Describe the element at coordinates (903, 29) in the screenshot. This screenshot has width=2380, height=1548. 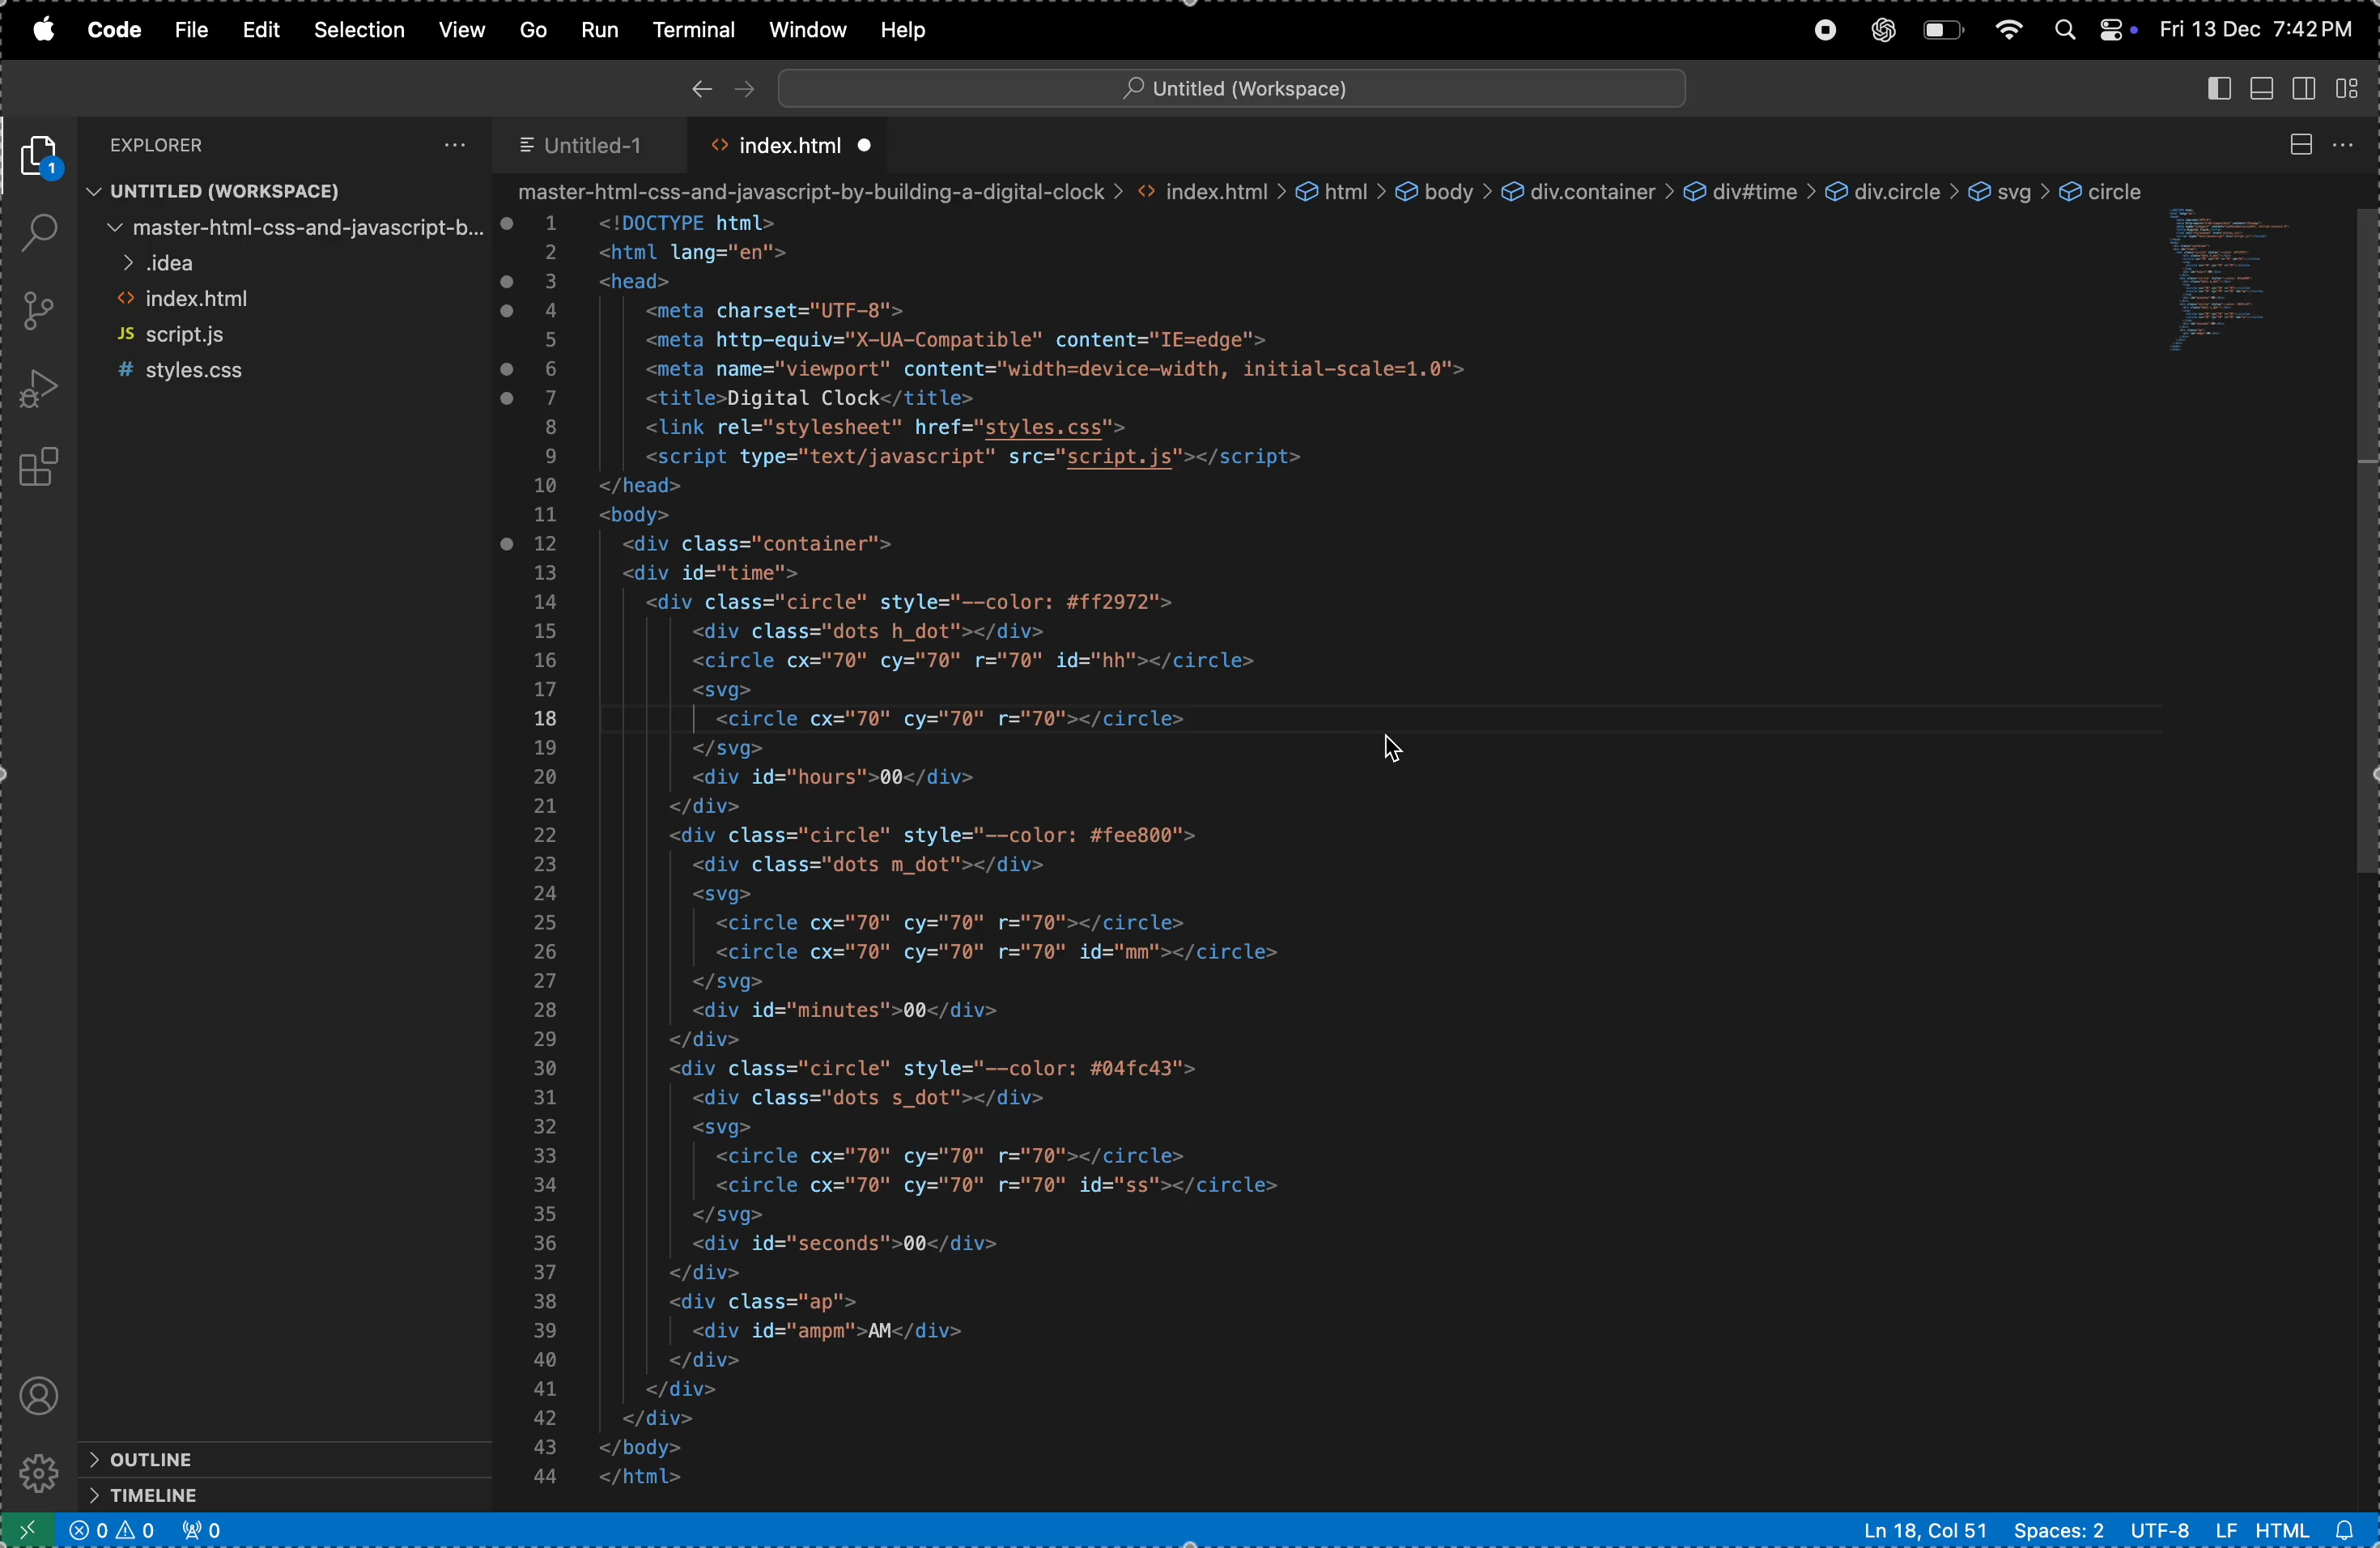
I see `Help` at that location.